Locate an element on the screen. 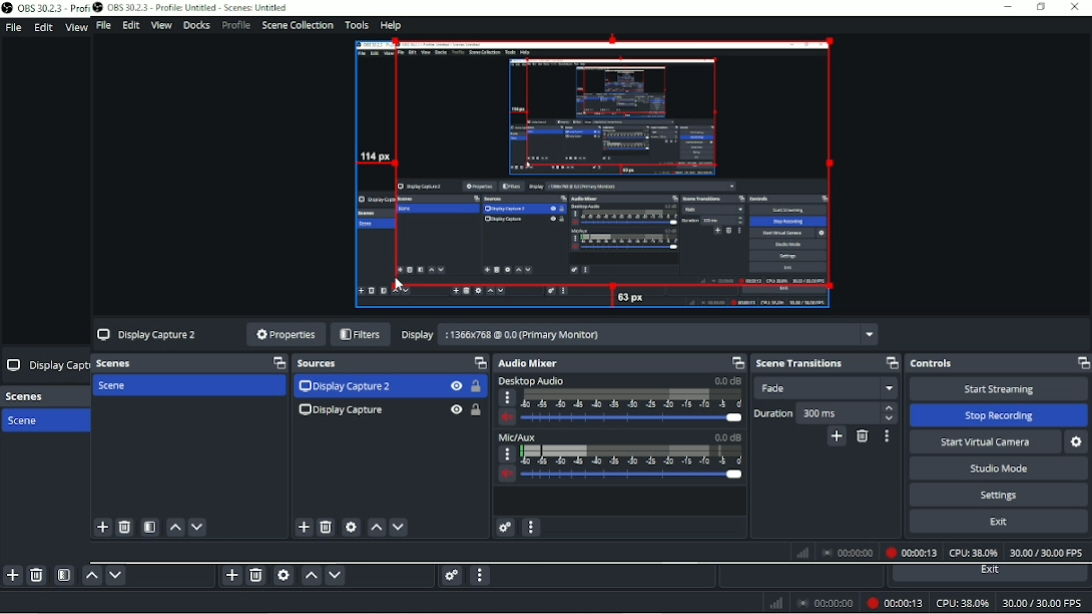  Maximize is located at coordinates (1082, 364).